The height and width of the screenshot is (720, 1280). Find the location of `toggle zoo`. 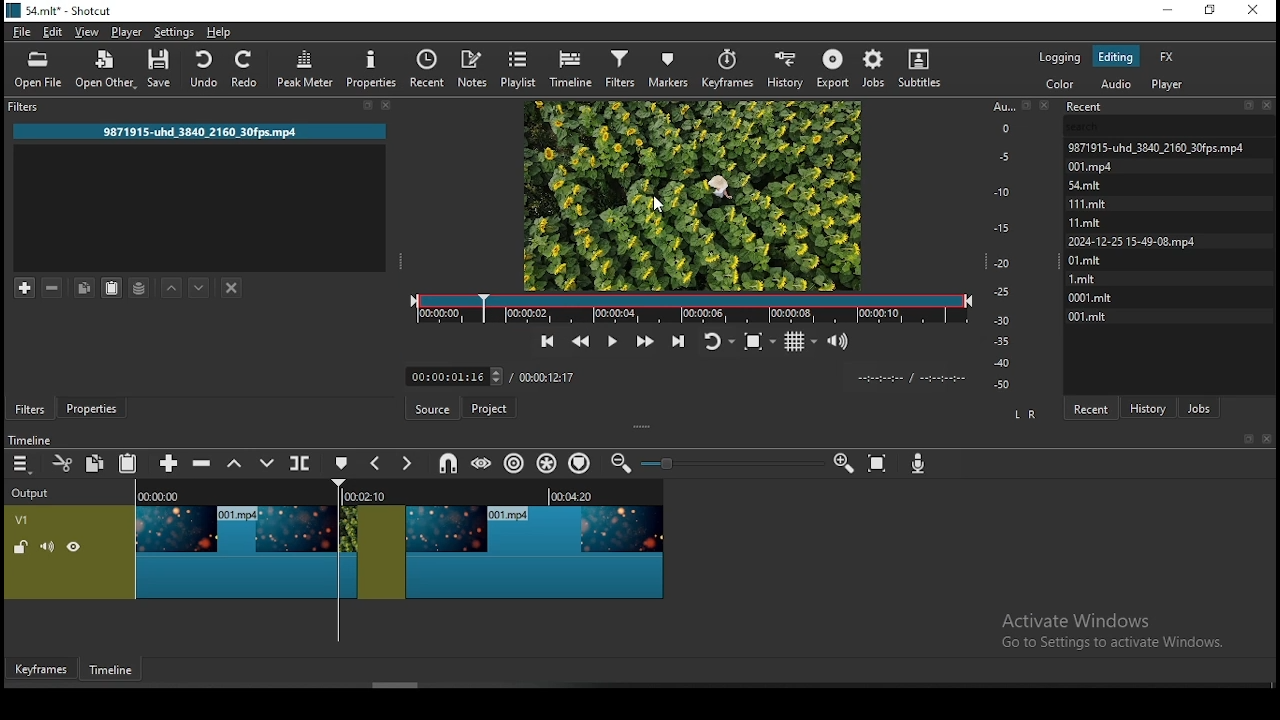

toggle zoo is located at coordinates (753, 341).